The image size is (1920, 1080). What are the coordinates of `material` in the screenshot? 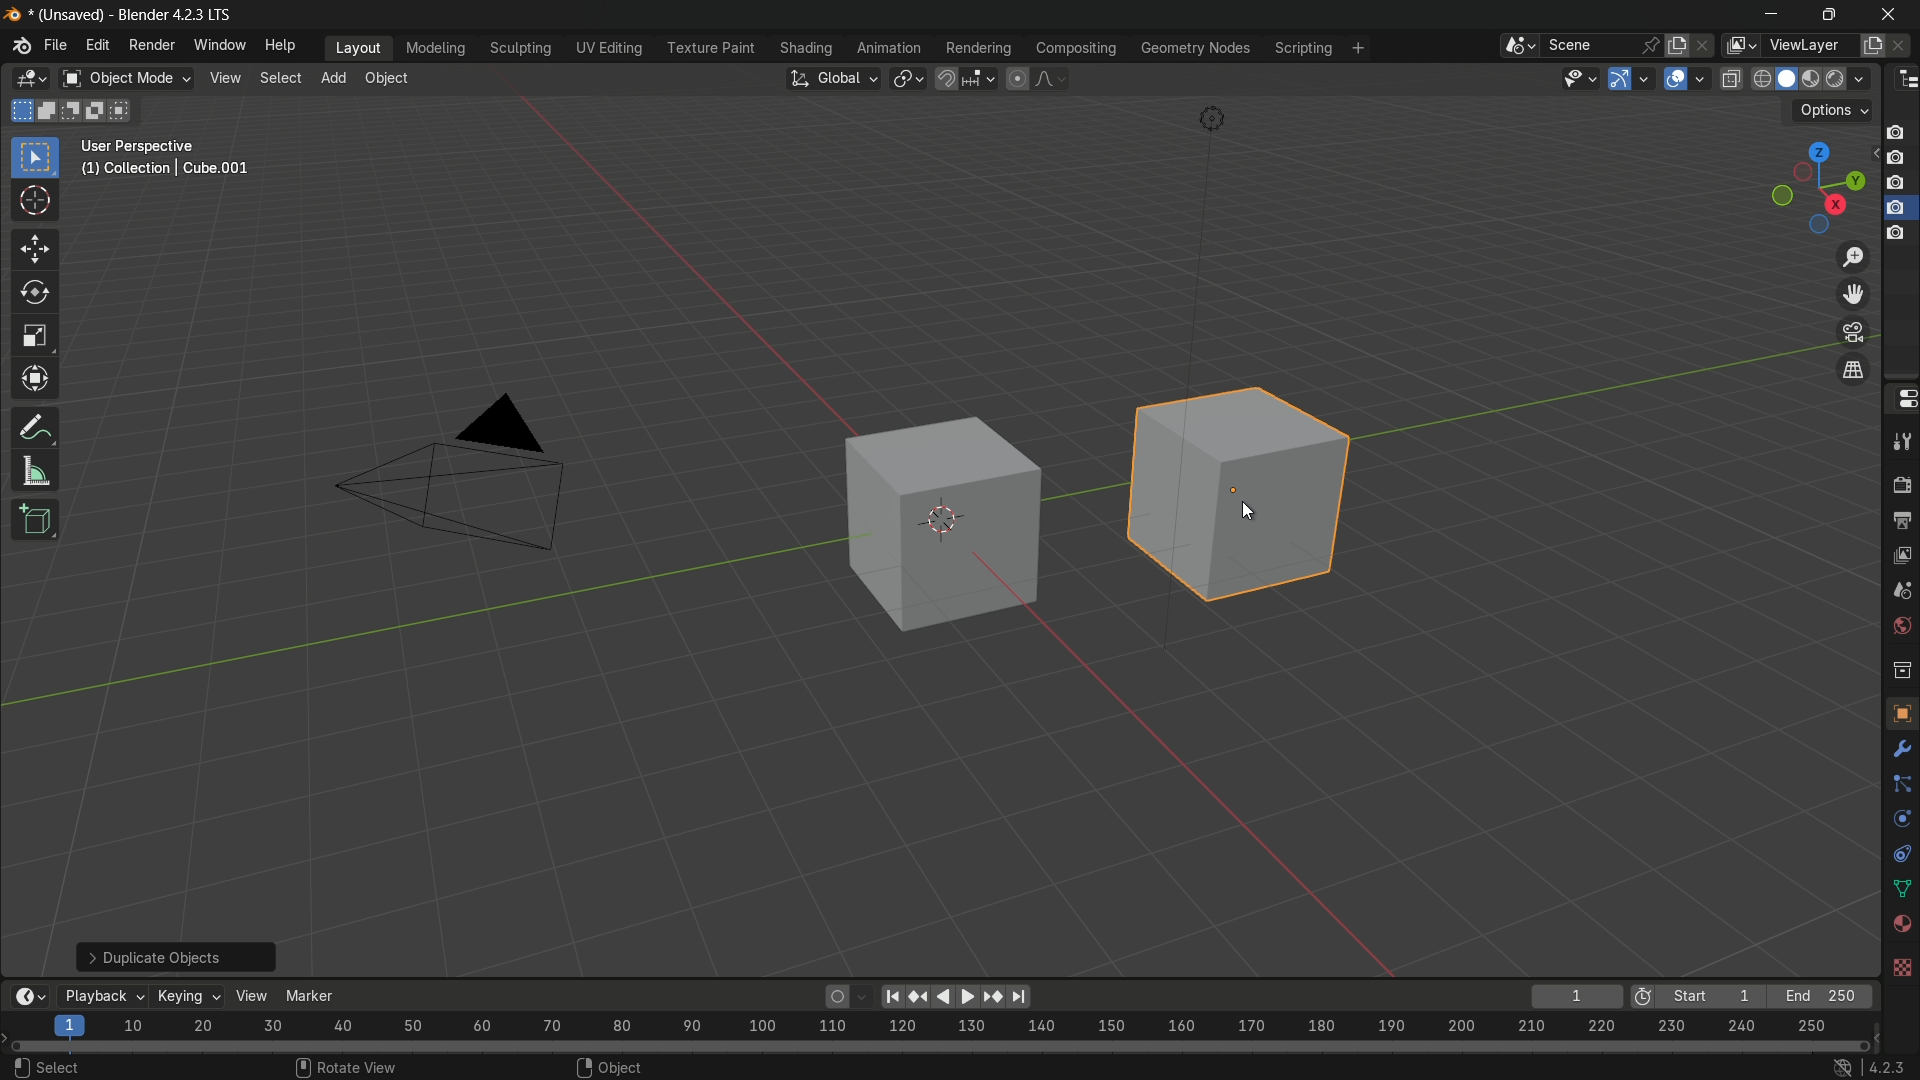 It's located at (1902, 924).